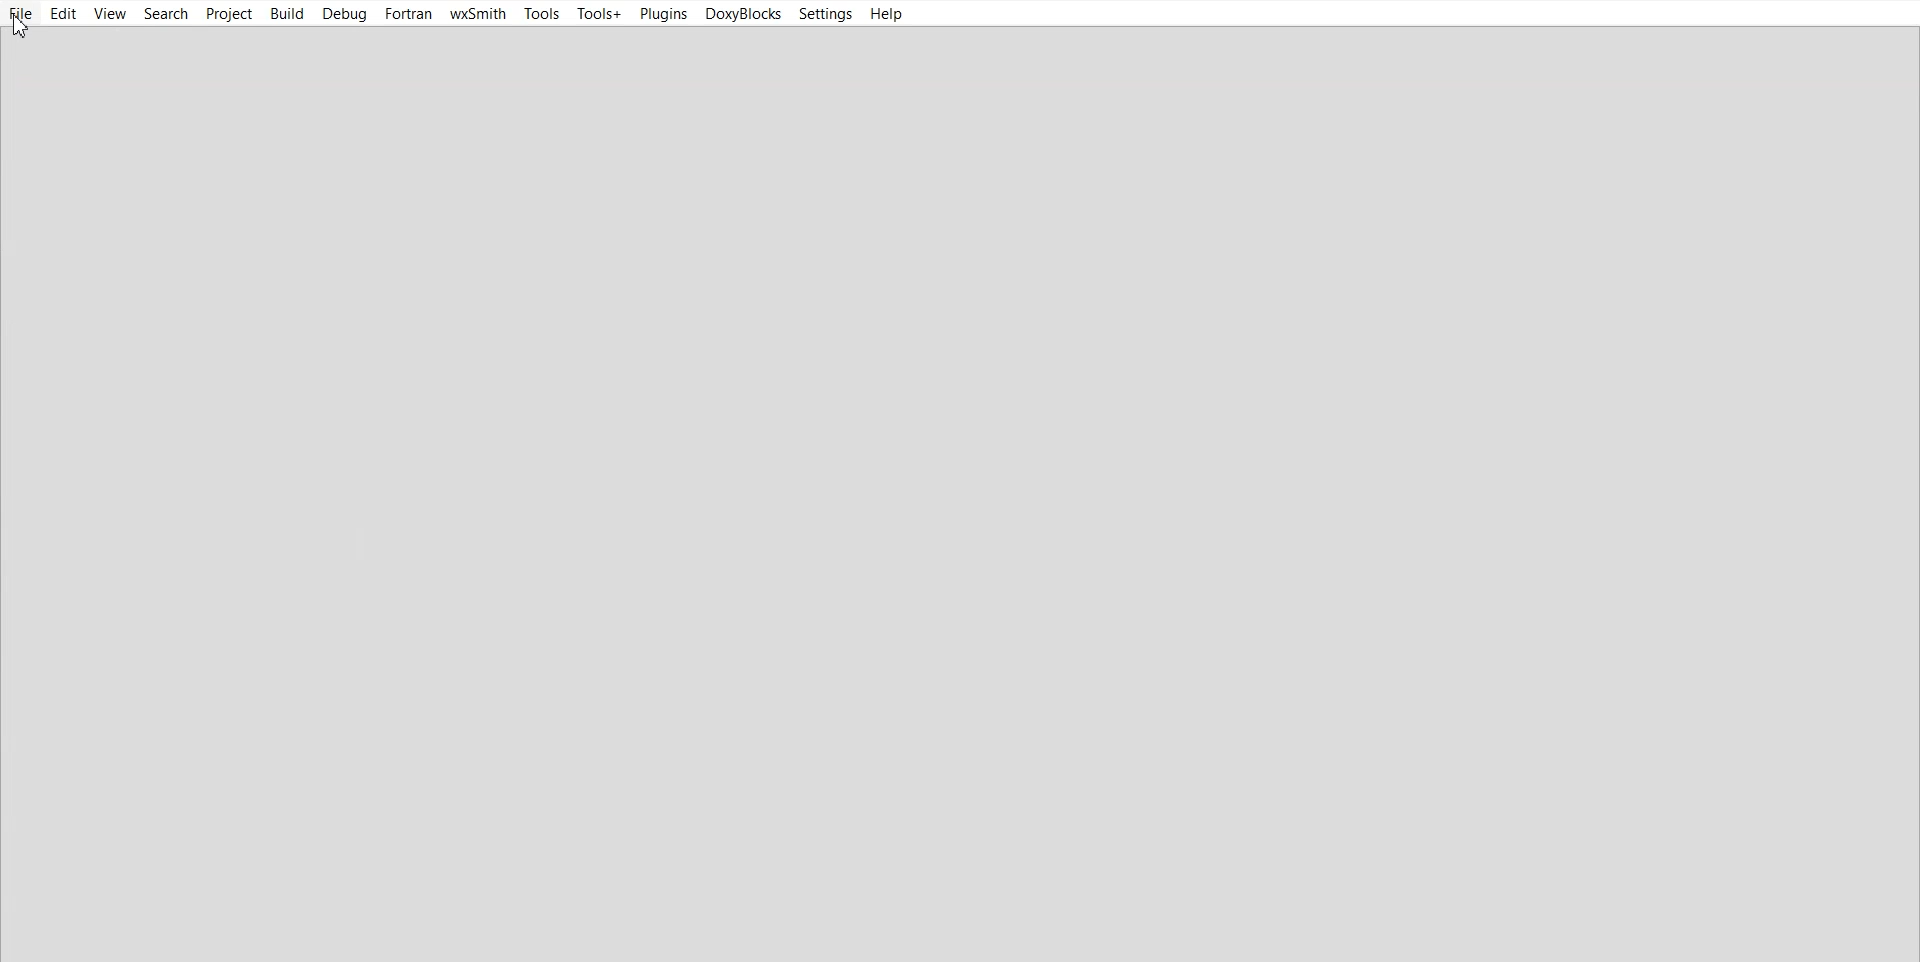  What do you see at coordinates (662, 13) in the screenshot?
I see `Plugins` at bounding box center [662, 13].